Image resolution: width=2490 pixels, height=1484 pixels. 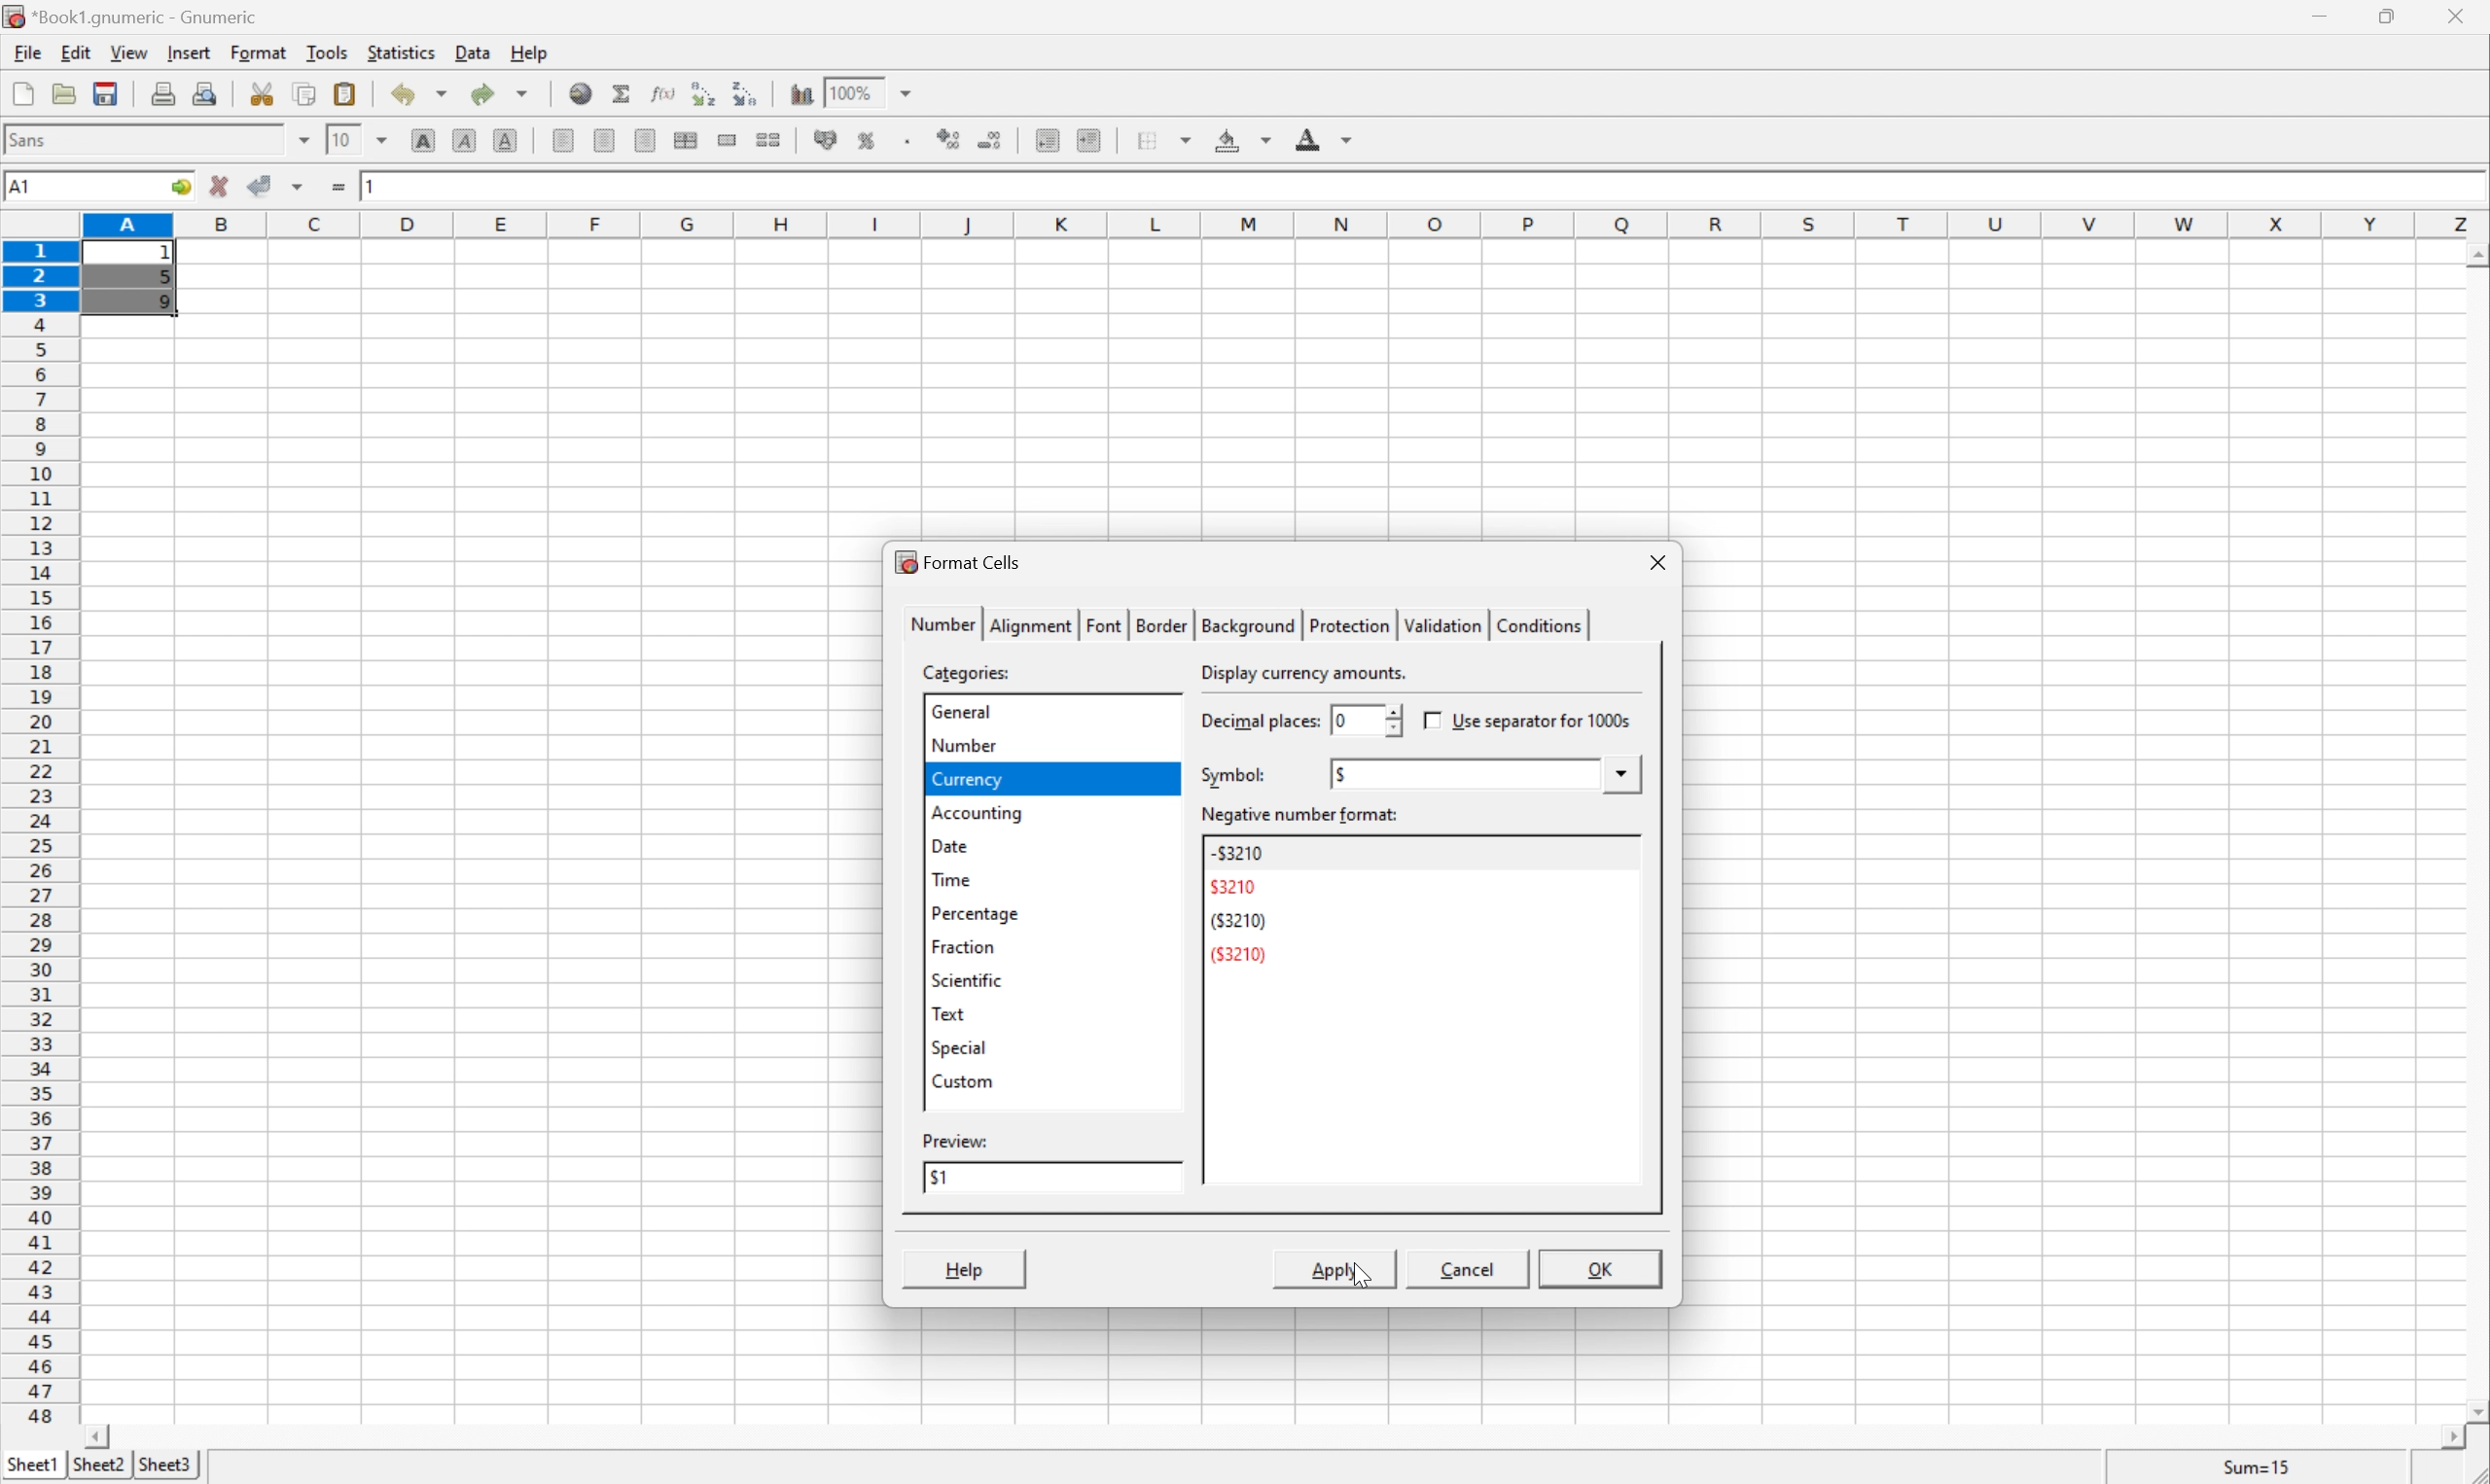 What do you see at coordinates (500, 93) in the screenshot?
I see `redo` at bounding box center [500, 93].